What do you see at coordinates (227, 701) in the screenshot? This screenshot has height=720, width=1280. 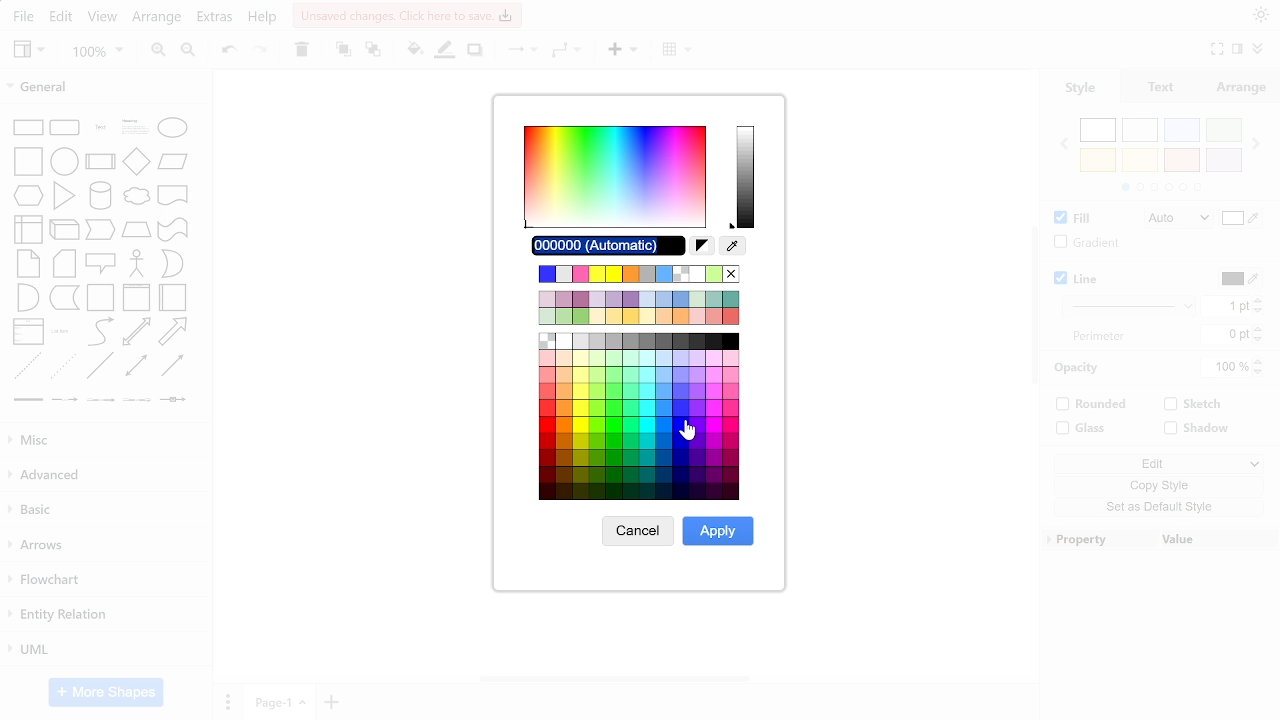 I see `pages` at bounding box center [227, 701].